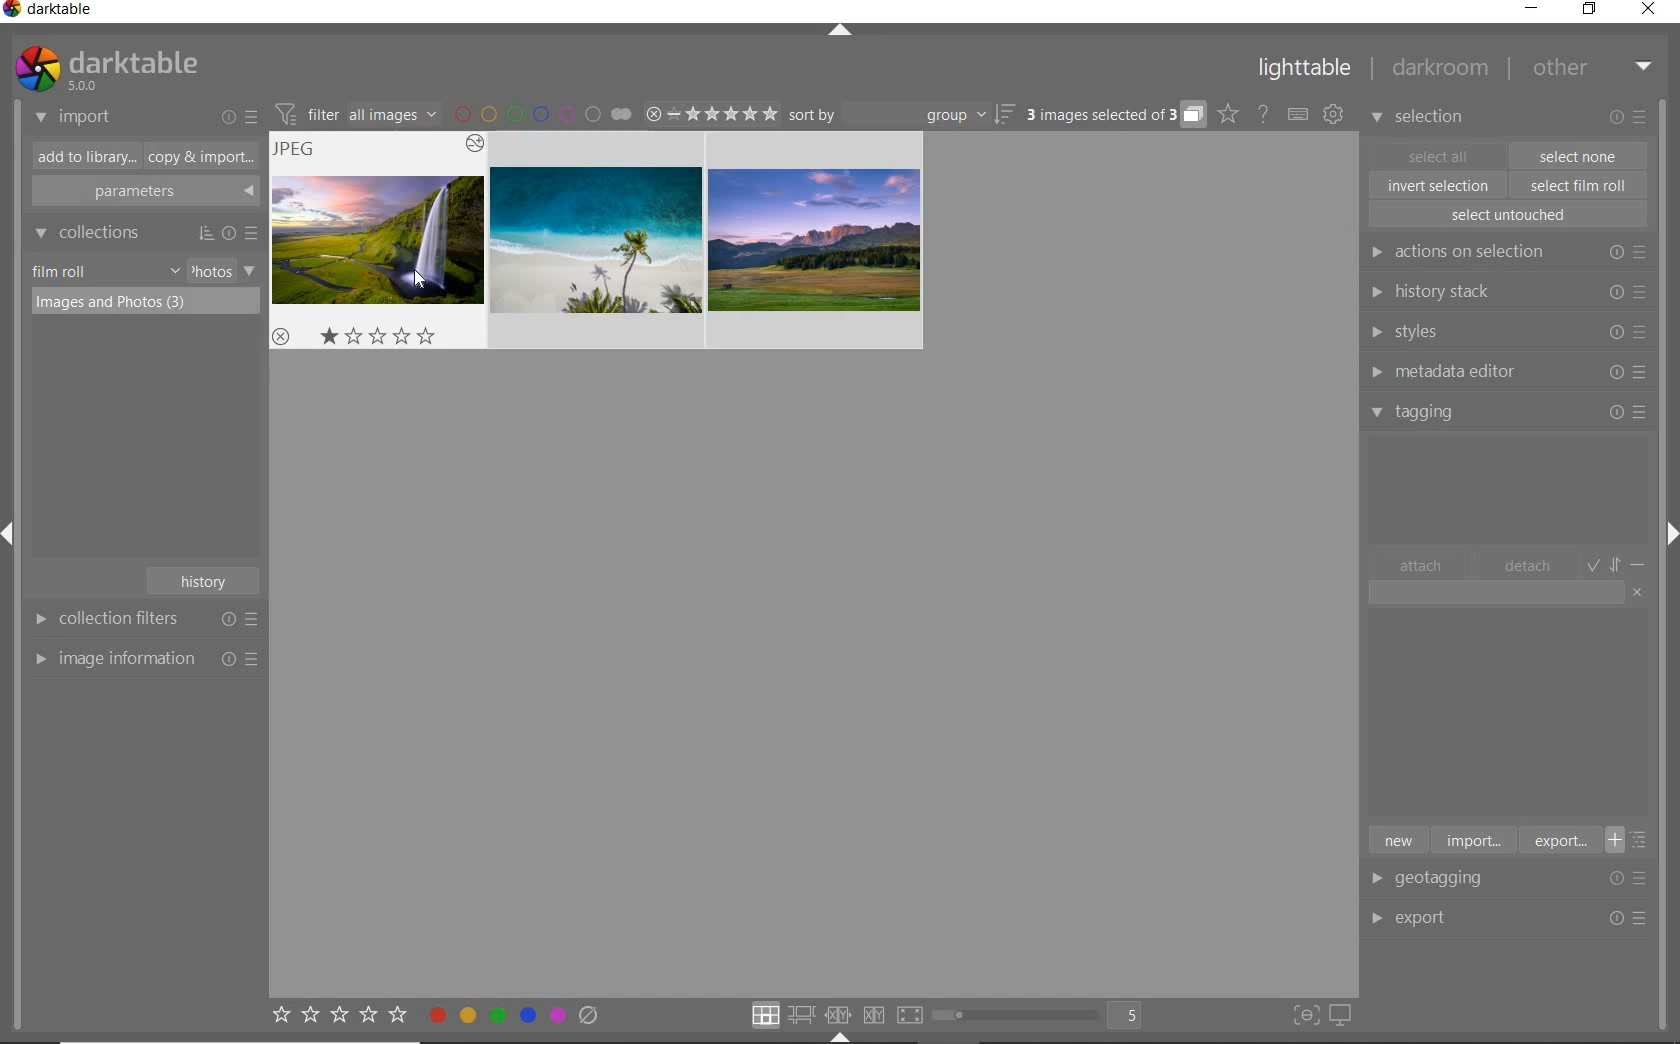 This screenshot has width=1680, height=1044. What do you see at coordinates (338, 1018) in the screenshot?
I see `set star rating for selected images` at bounding box center [338, 1018].